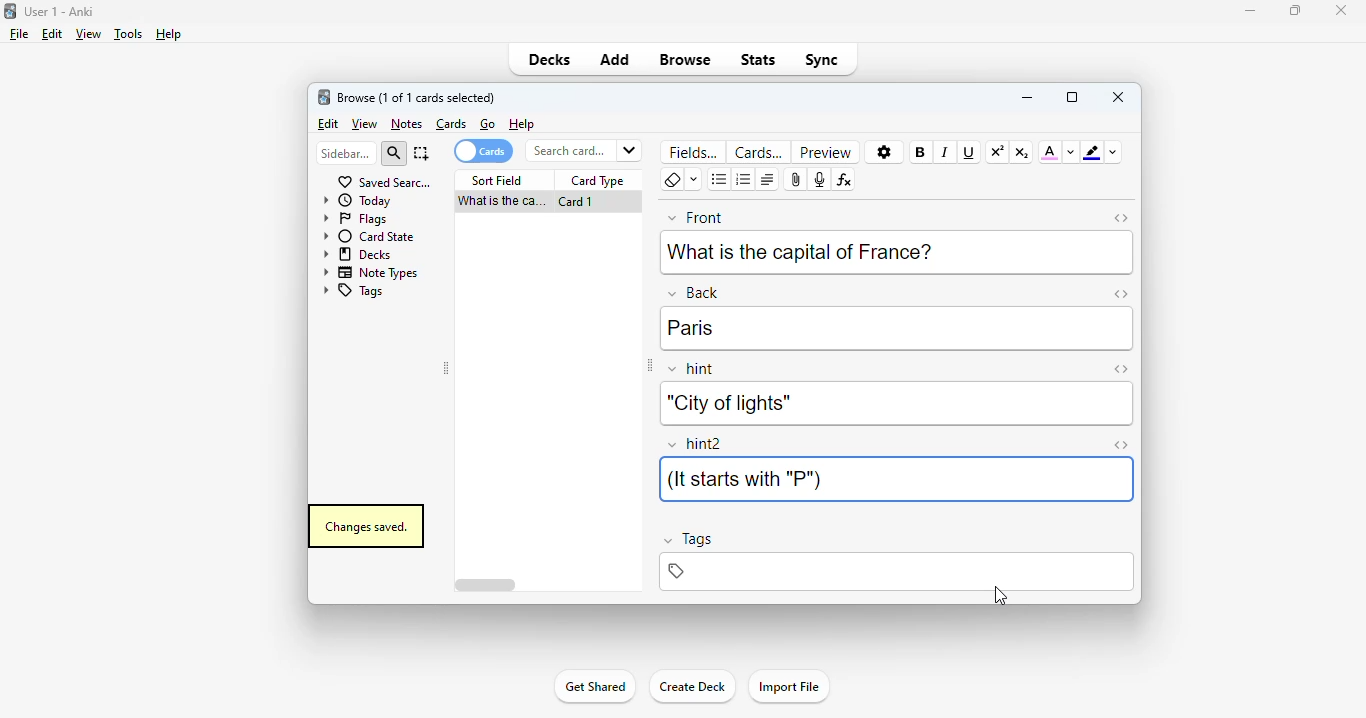  Describe the element at coordinates (843, 180) in the screenshot. I see `equations` at that location.